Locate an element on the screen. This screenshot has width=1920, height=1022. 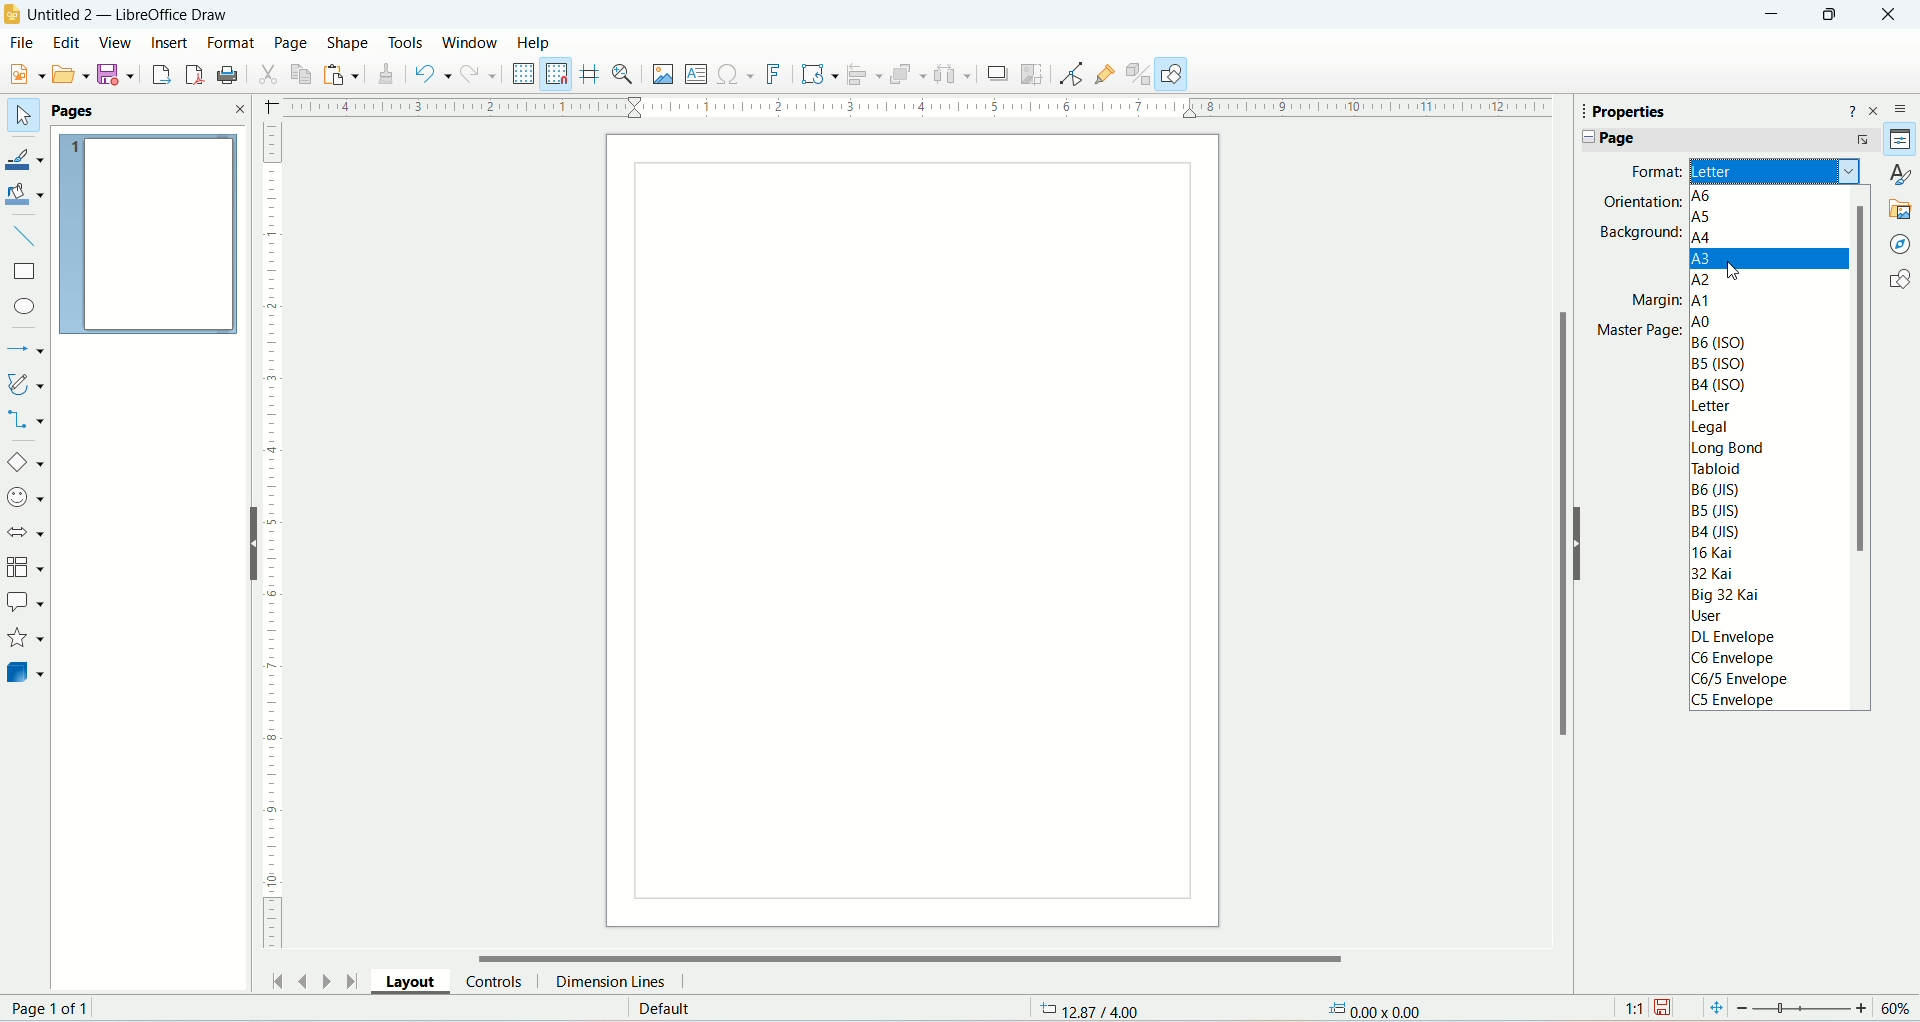
tools is located at coordinates (409, 44).